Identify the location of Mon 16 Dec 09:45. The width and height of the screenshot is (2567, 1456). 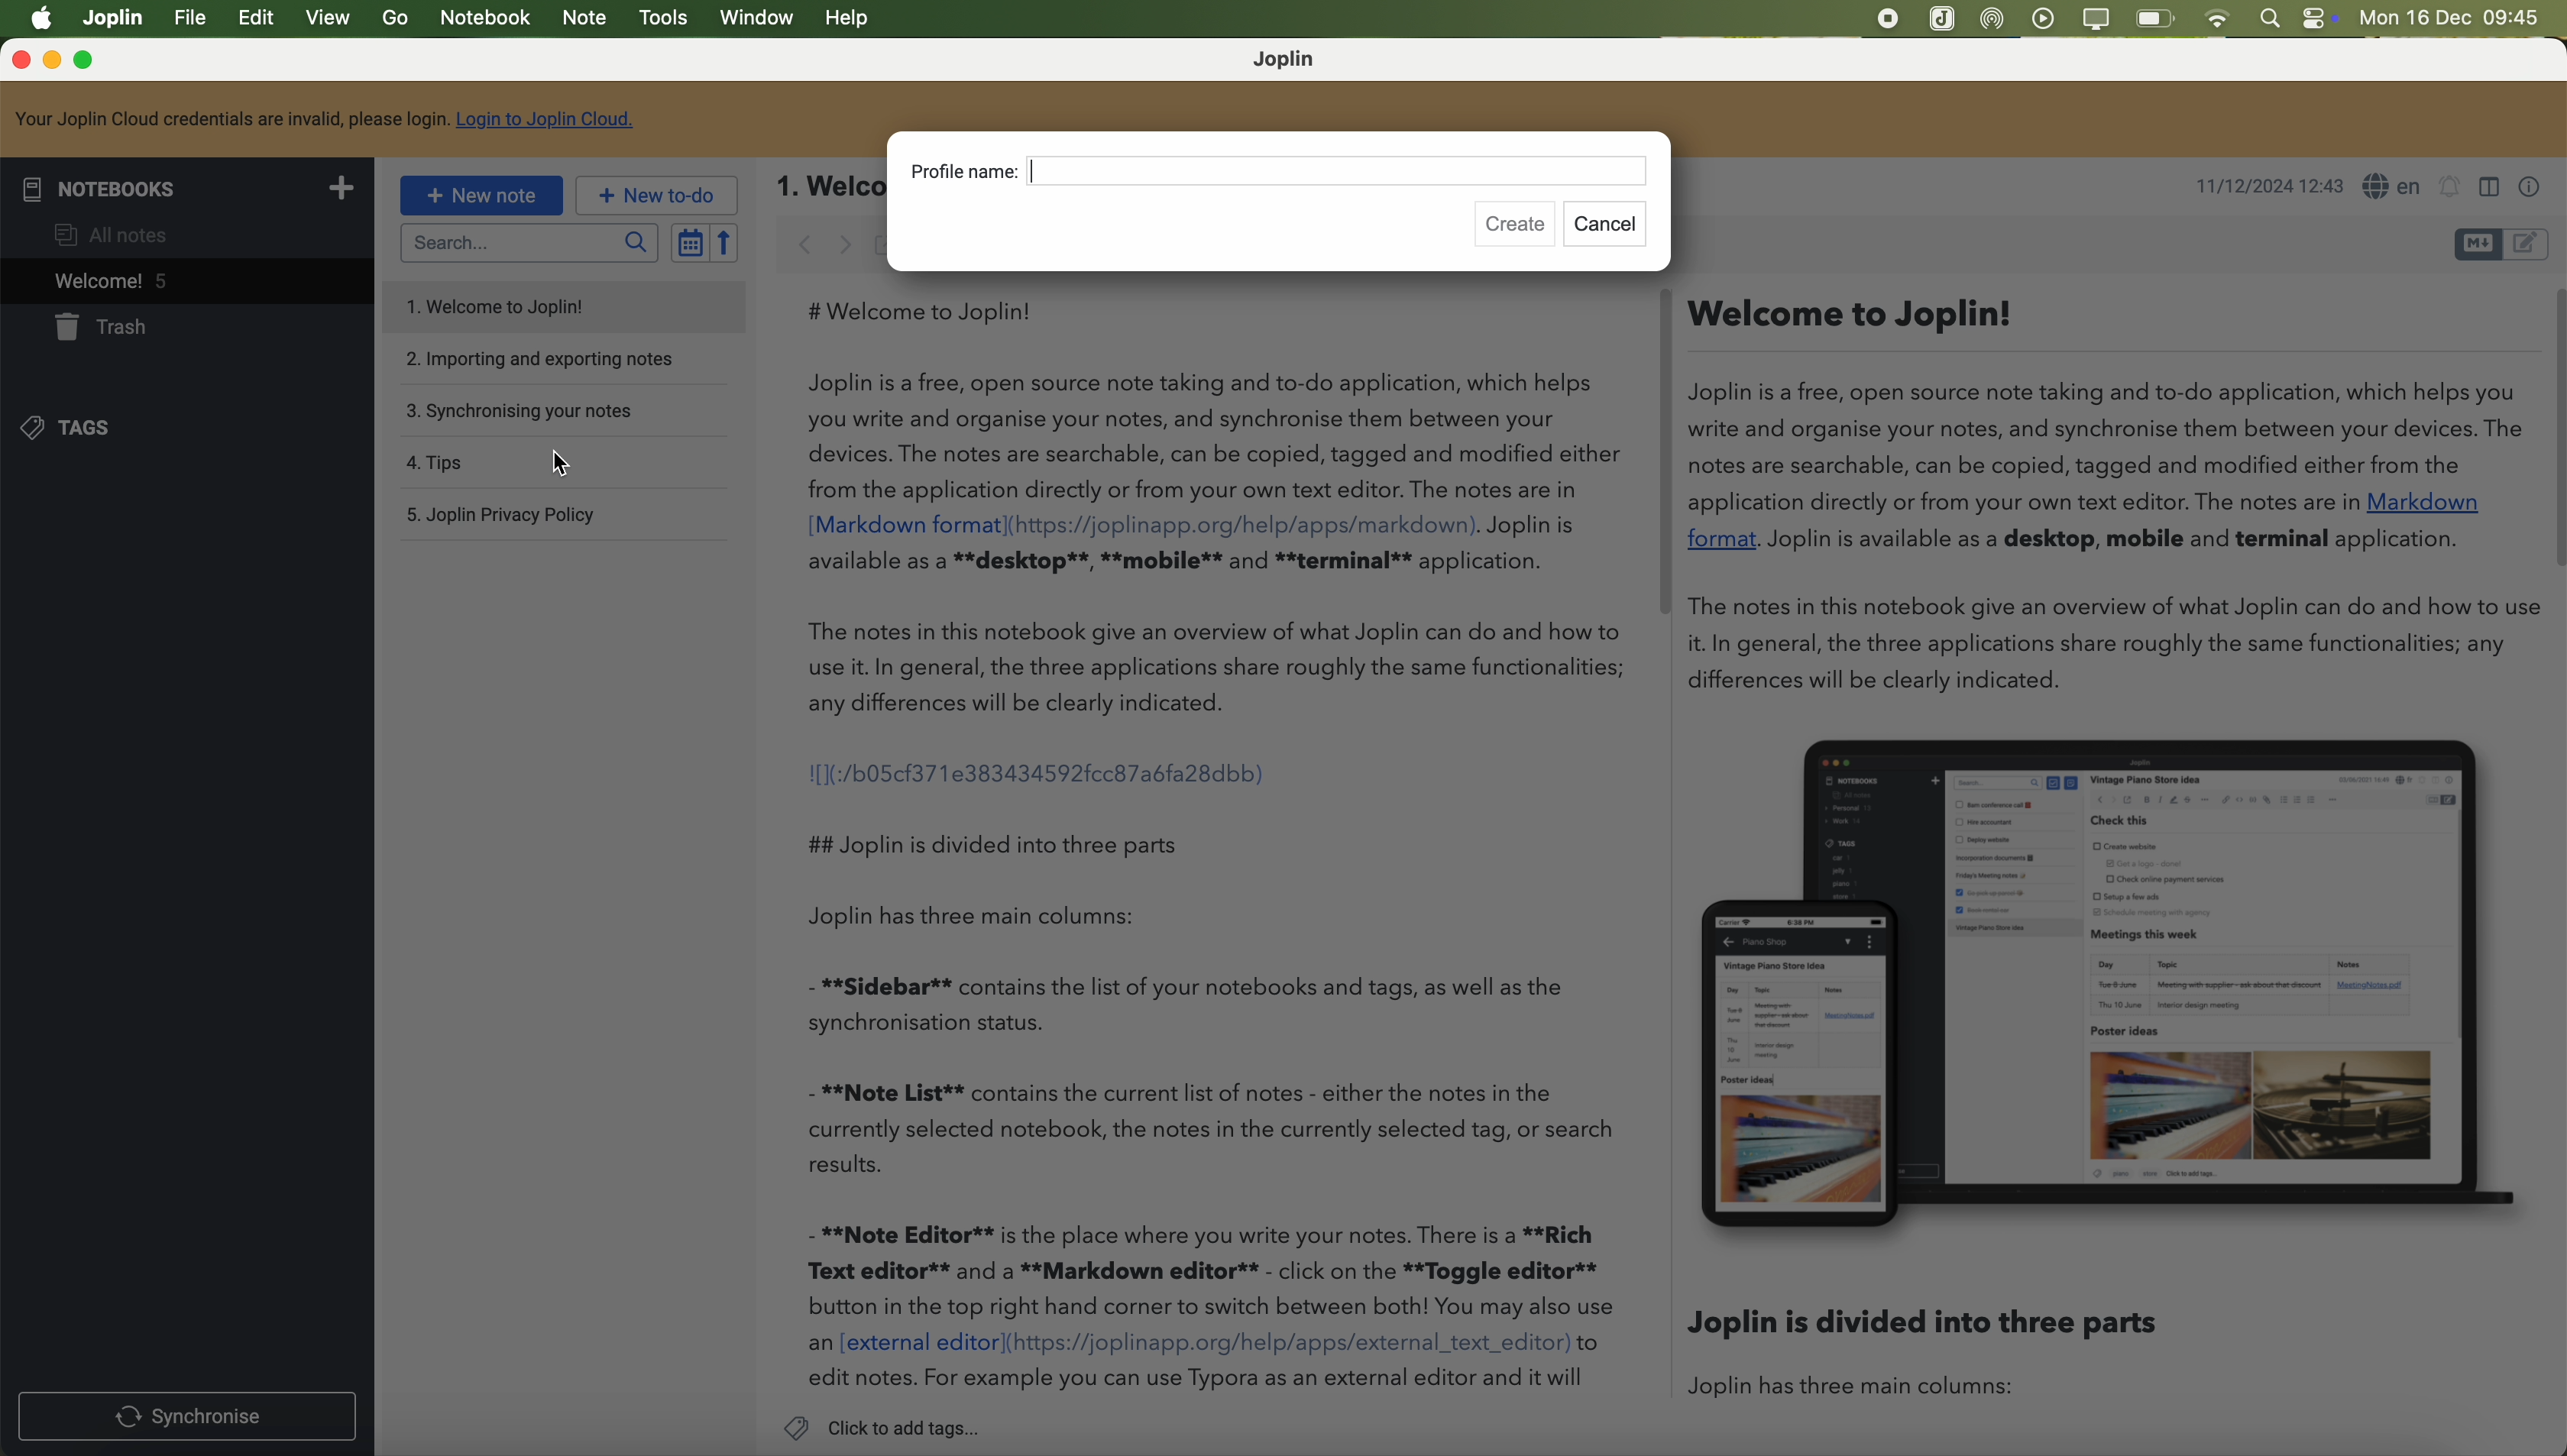
(2453, 19).